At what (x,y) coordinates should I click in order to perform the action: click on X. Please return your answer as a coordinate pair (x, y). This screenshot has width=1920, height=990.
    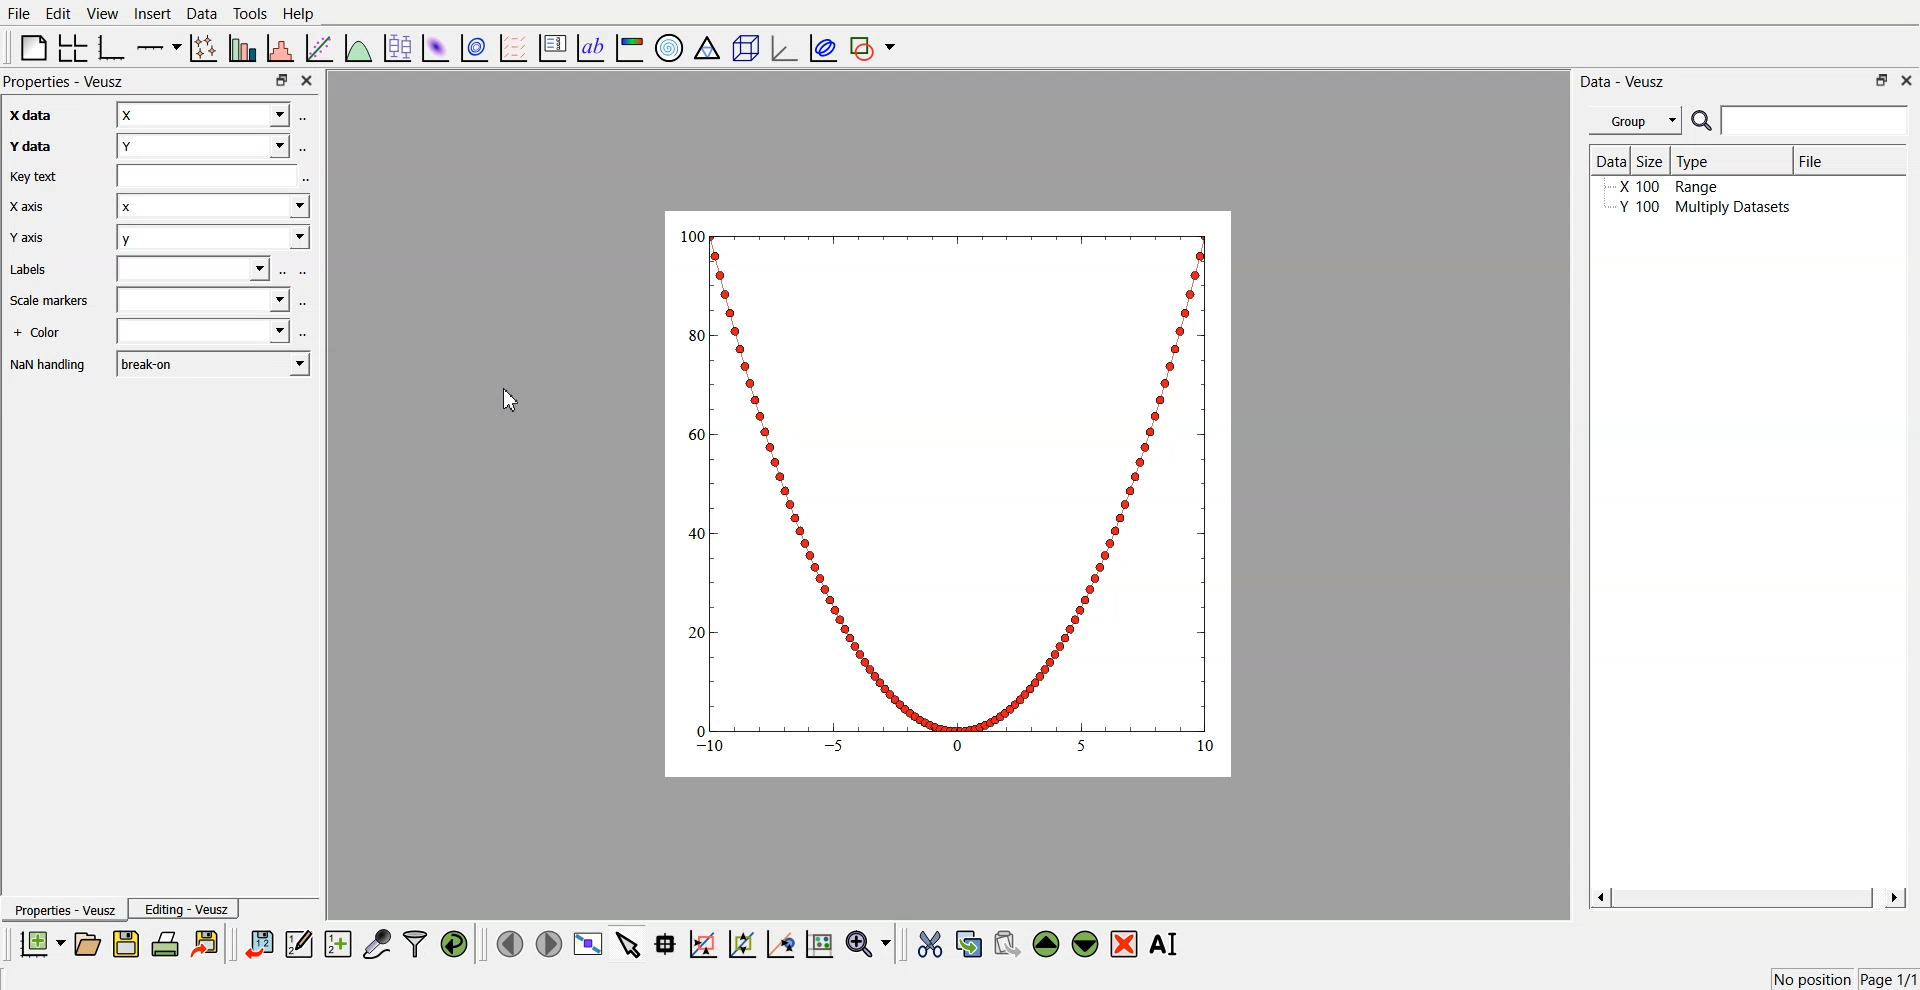
    Looking at the image, I should click on (211, 206).